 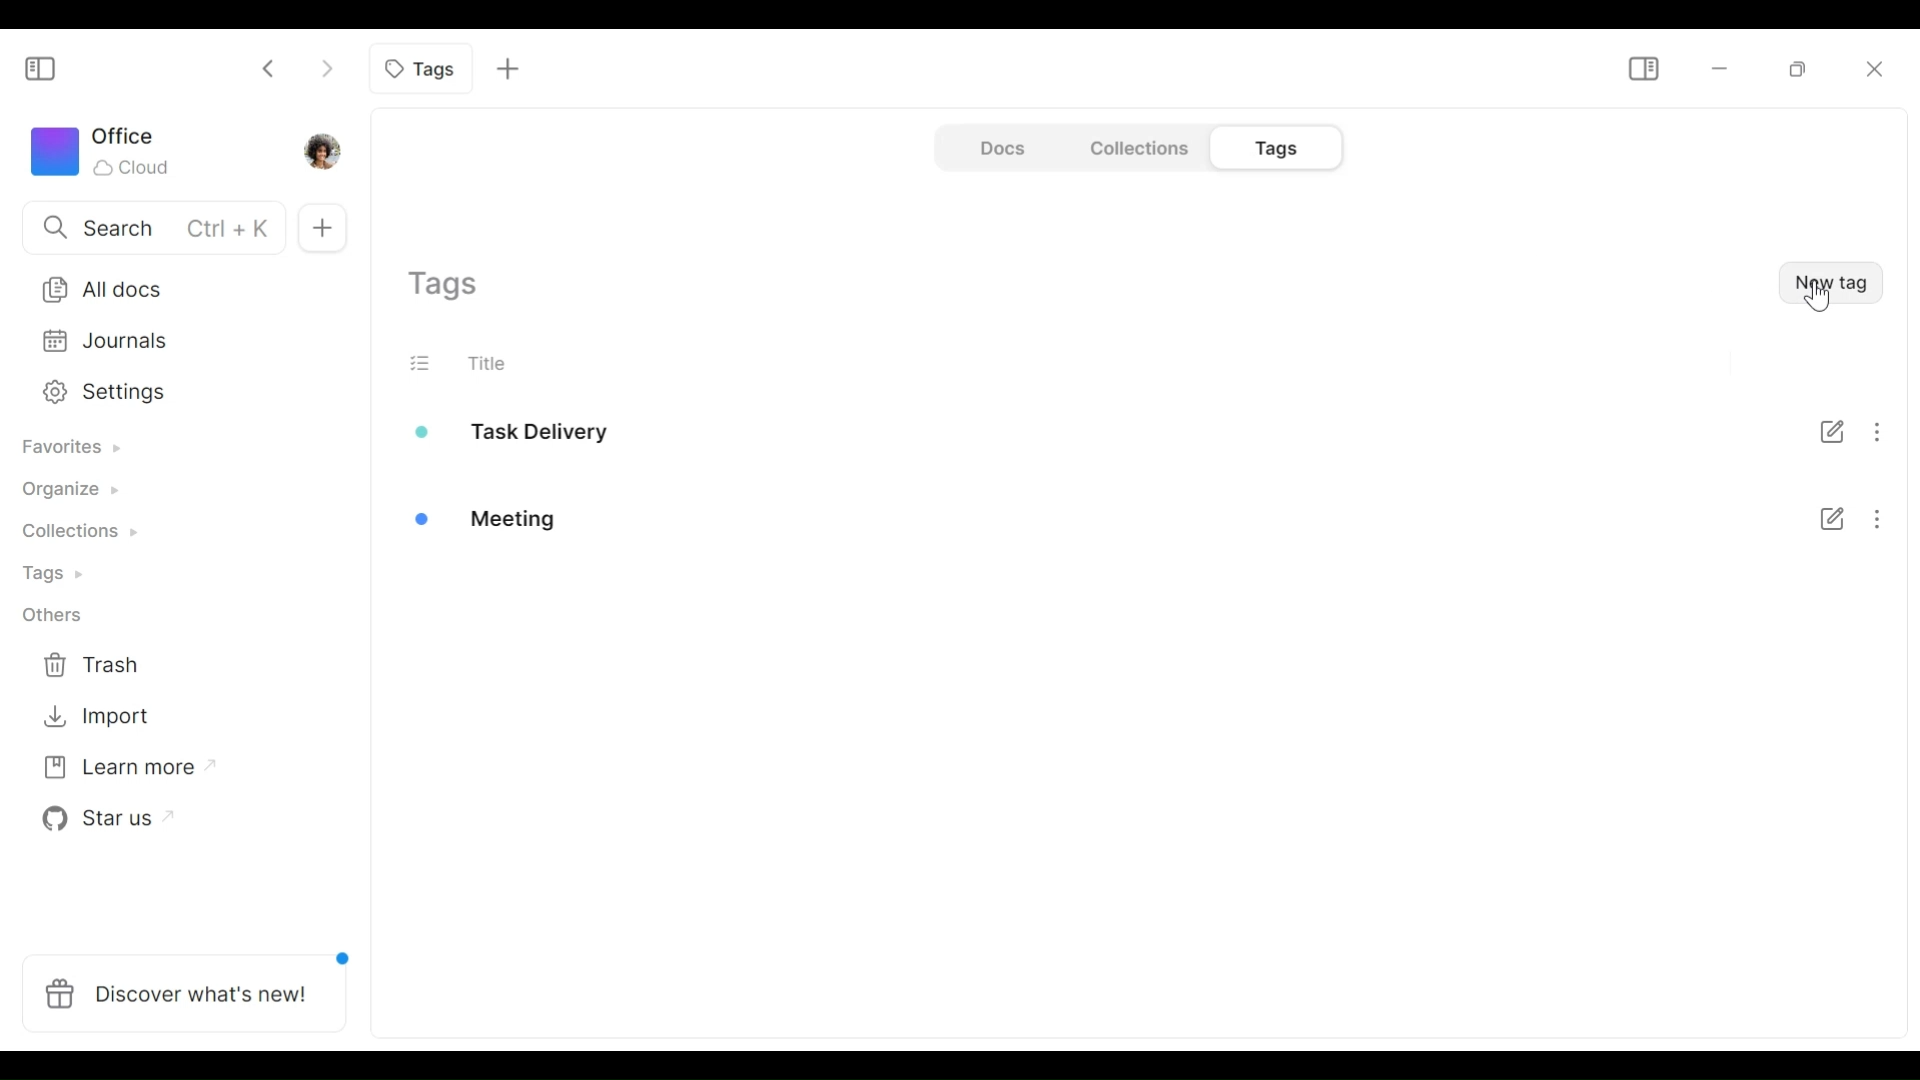 What do you see at coordinates (1643, 70) in the screenshot?
I see `Show/Hide Sidebar` at bounding box center [1643, 70].